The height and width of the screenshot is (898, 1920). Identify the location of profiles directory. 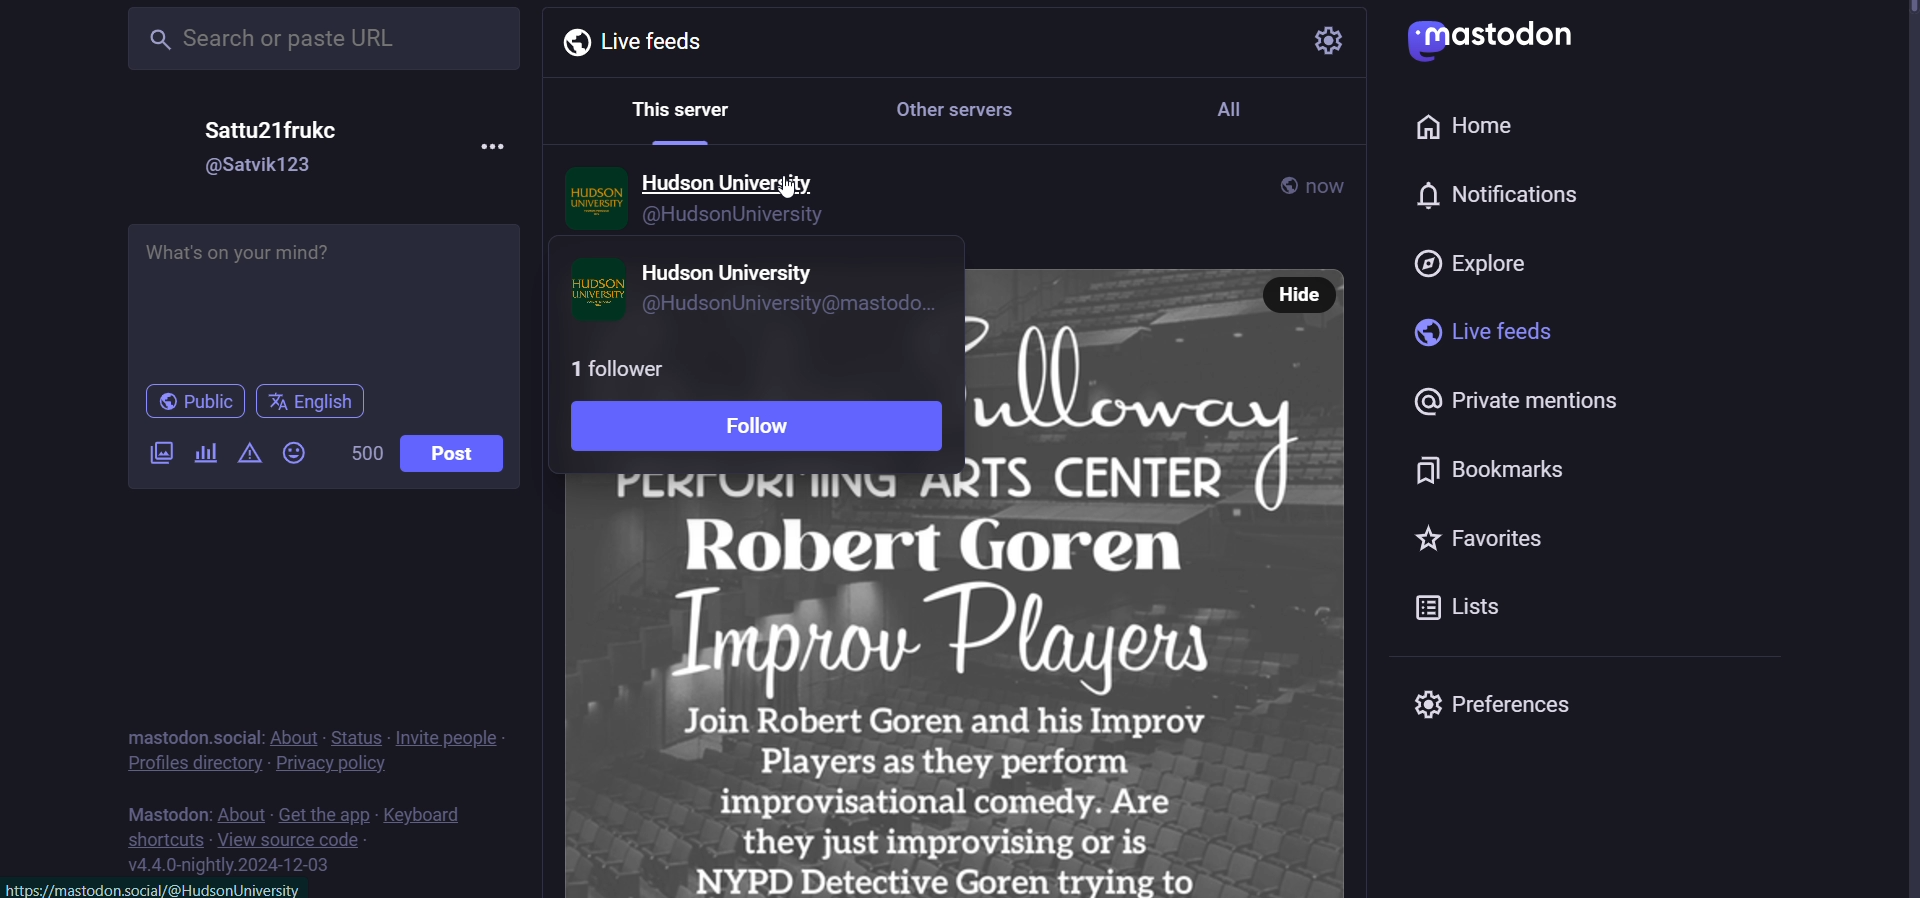
(193, 763).